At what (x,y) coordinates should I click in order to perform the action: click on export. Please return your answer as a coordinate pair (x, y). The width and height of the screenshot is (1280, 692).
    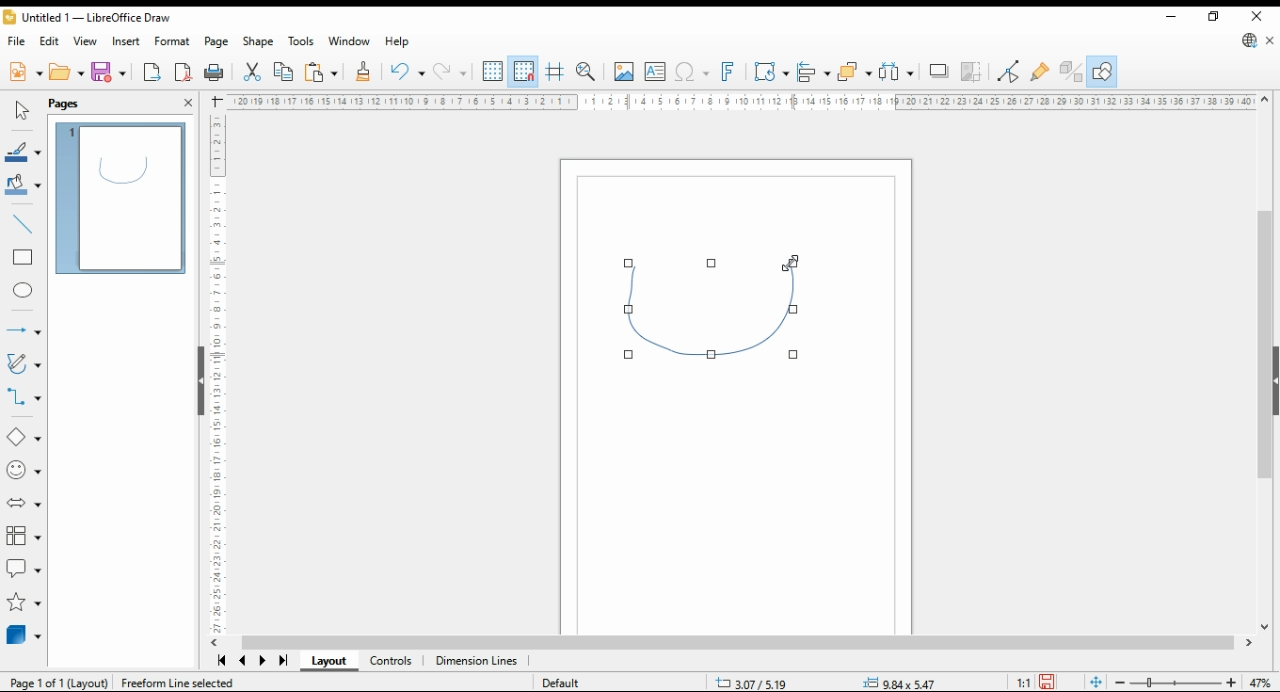
    Looking at the image, I should click on (154, 72).